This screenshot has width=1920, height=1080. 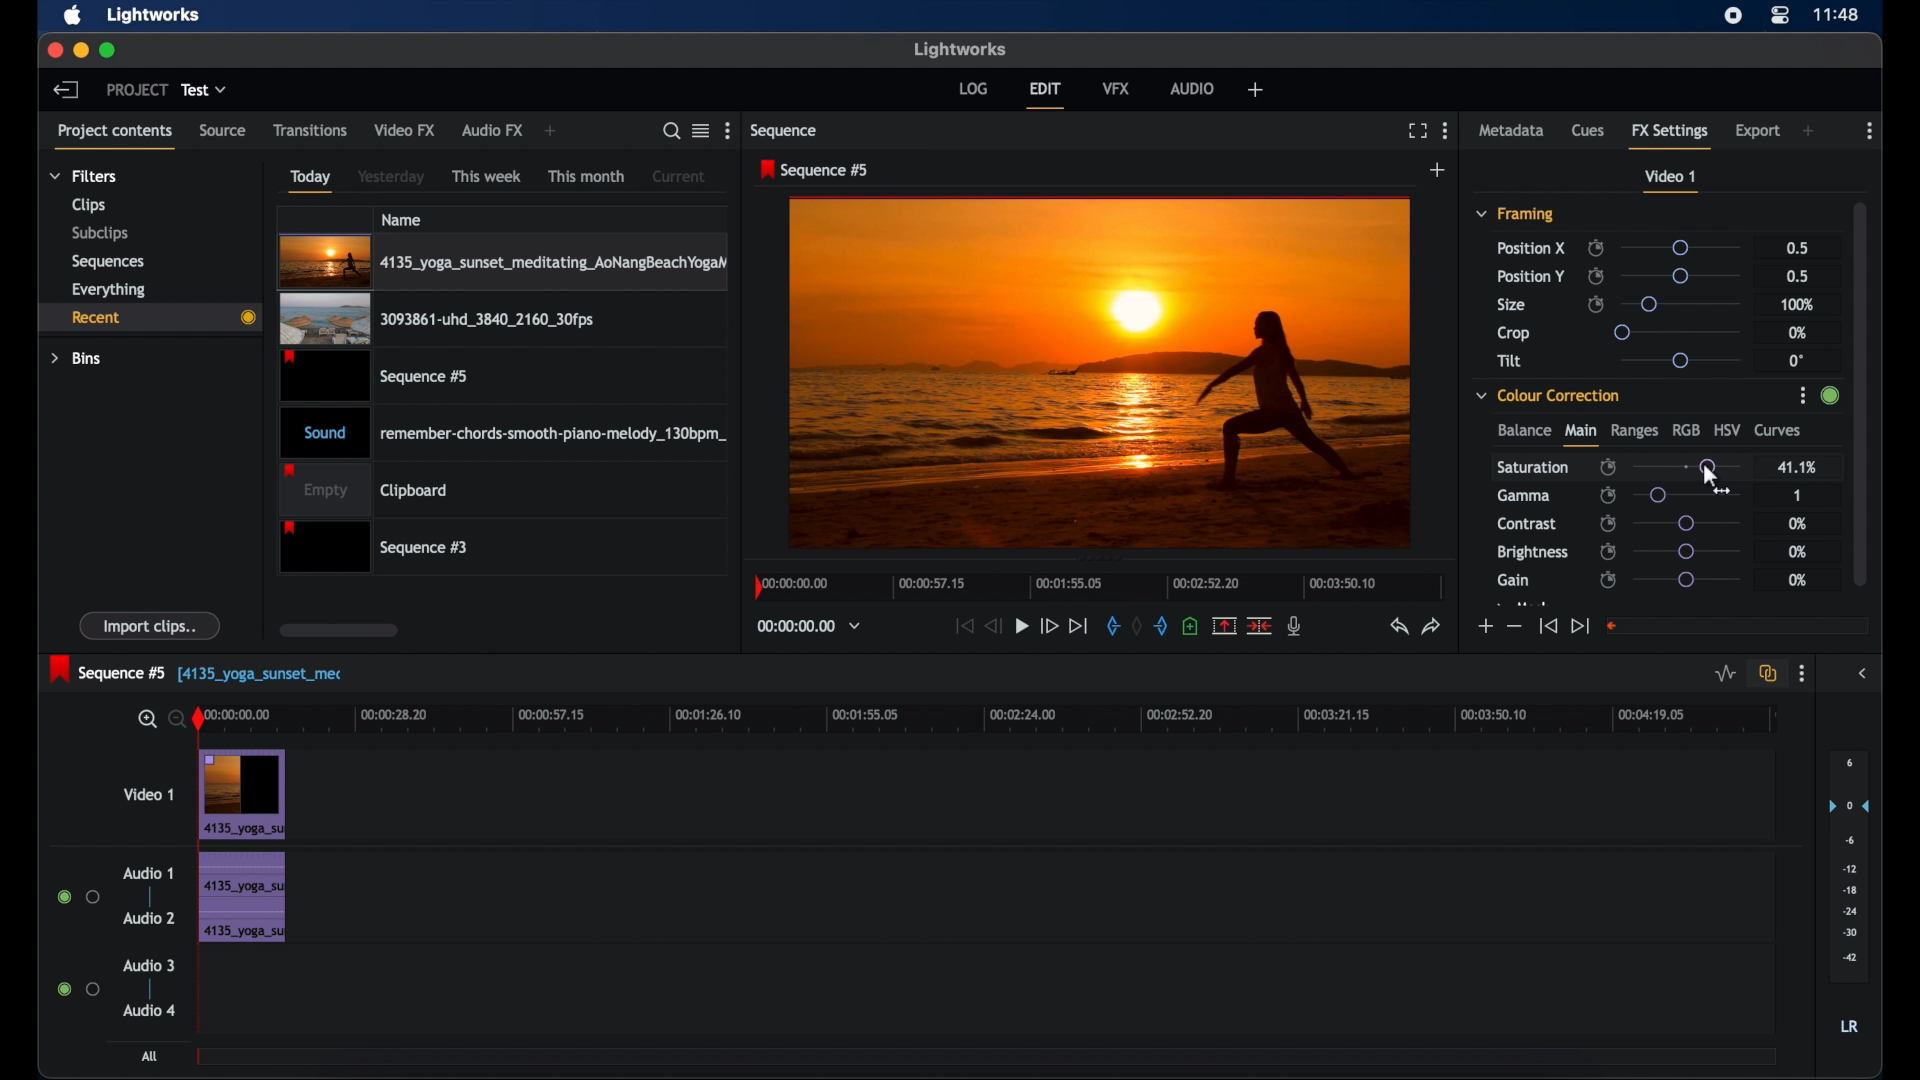 What do you see at coordinates (1608, 551) in the screenshot?
I see `enable/disable keyframes` at bounding box center [1608, 551].